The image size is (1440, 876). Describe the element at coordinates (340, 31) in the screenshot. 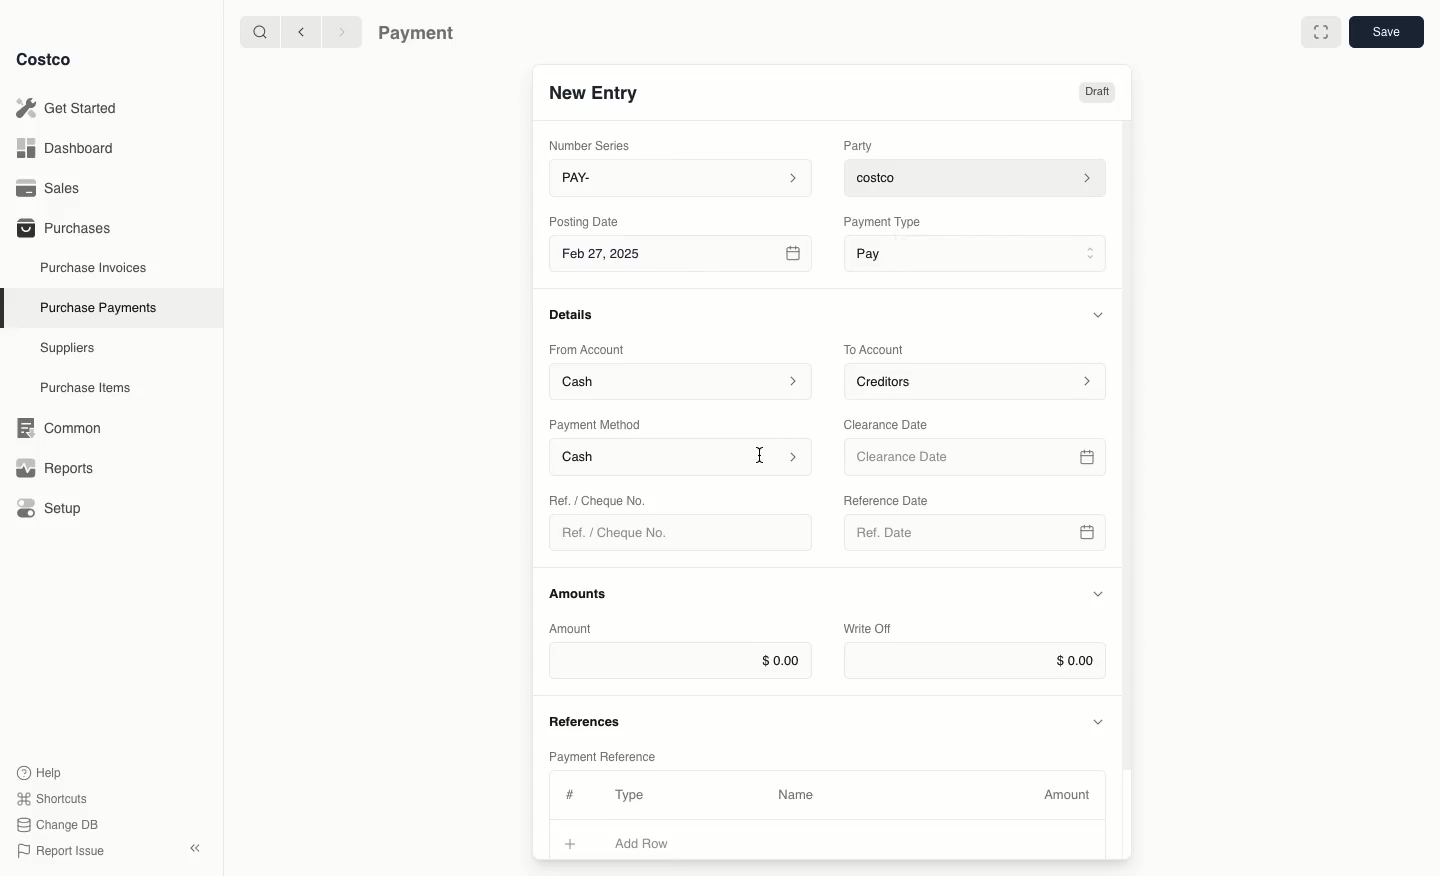

I see `Forward` at that location.